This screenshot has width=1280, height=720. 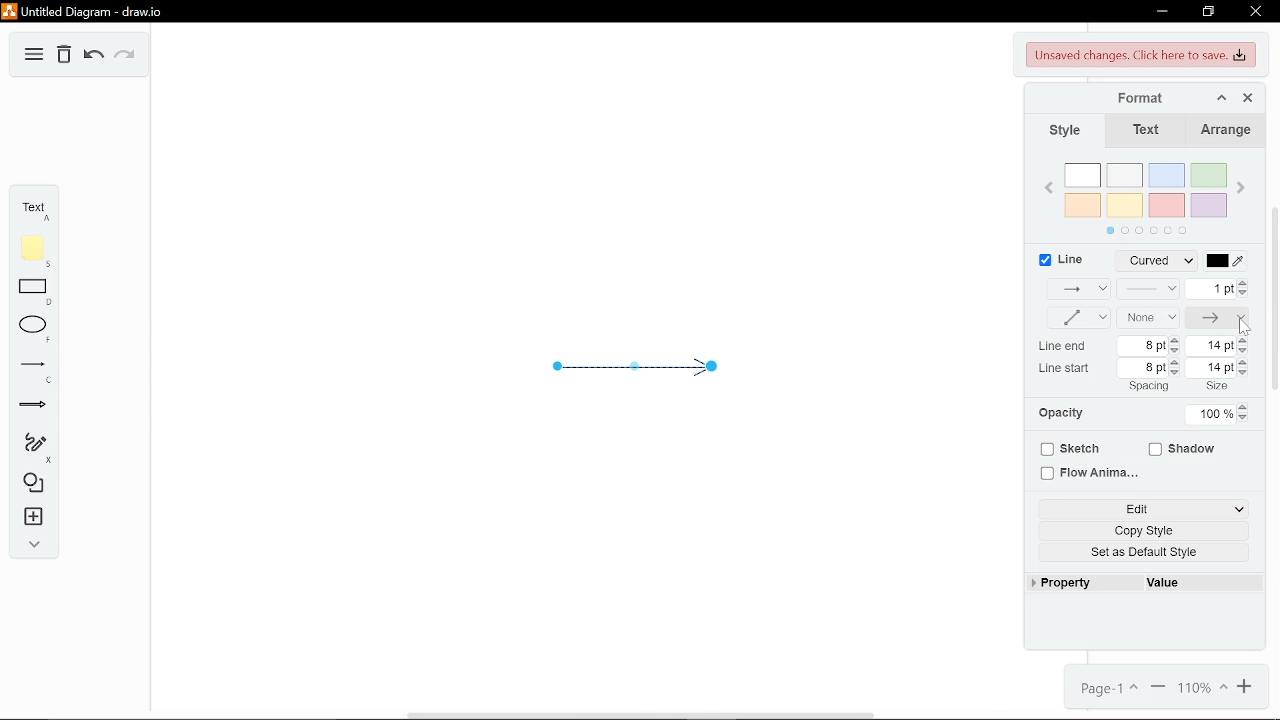 I want to click on Page 1, so click(x=1109, y=689).